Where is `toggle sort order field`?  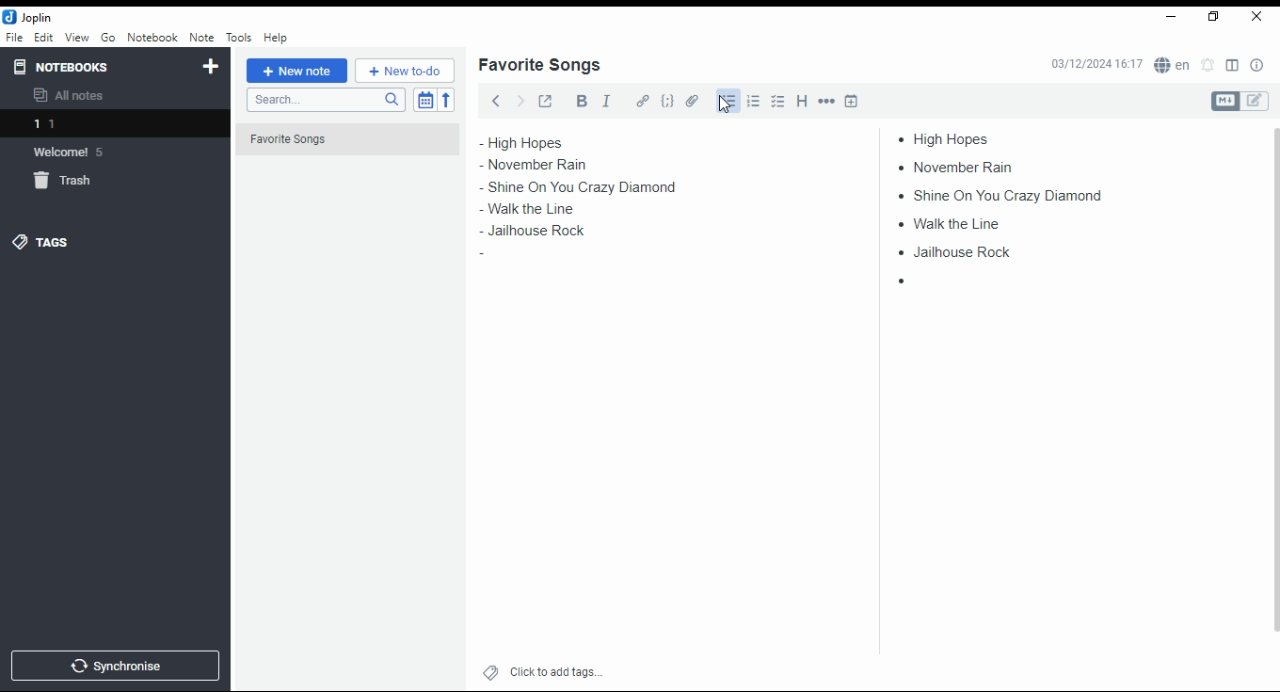
toggle sort order field is located at coordinates (425, 100).